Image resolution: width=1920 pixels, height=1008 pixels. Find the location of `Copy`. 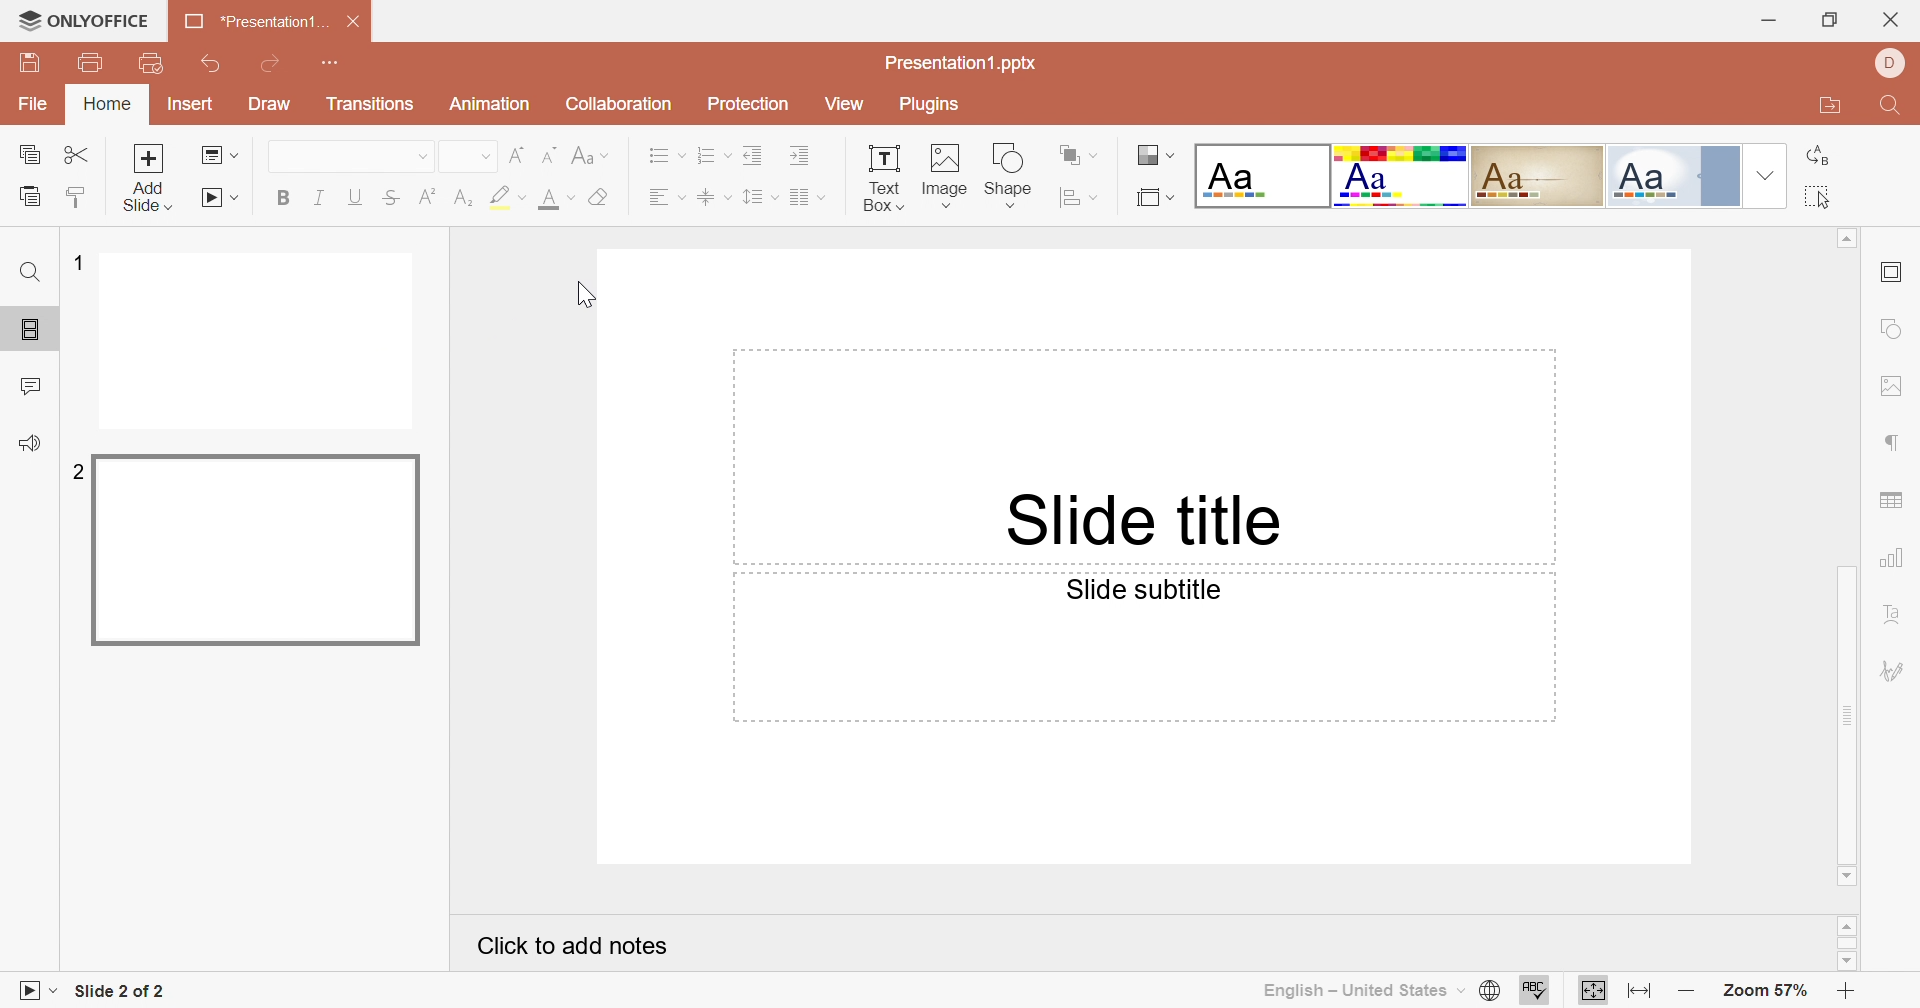

Copy is located at coordinates (28, 153).